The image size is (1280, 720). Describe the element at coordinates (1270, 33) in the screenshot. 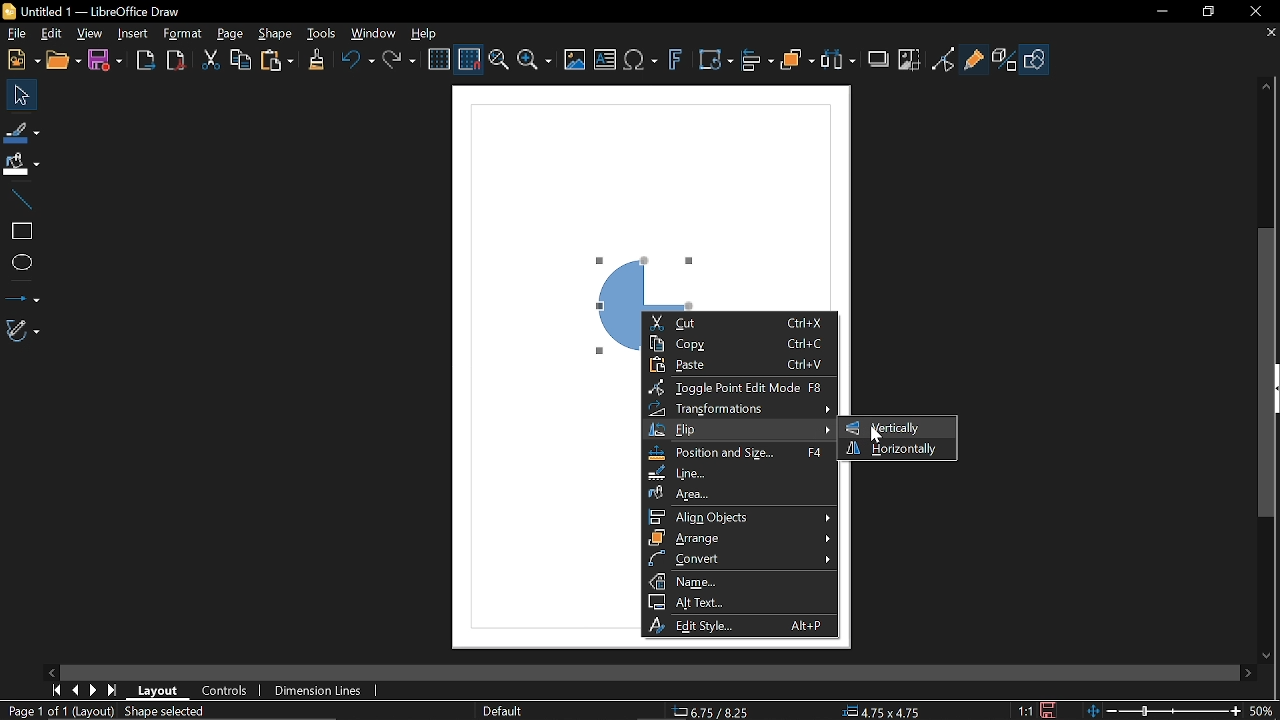

I see `Close tab` at that location.